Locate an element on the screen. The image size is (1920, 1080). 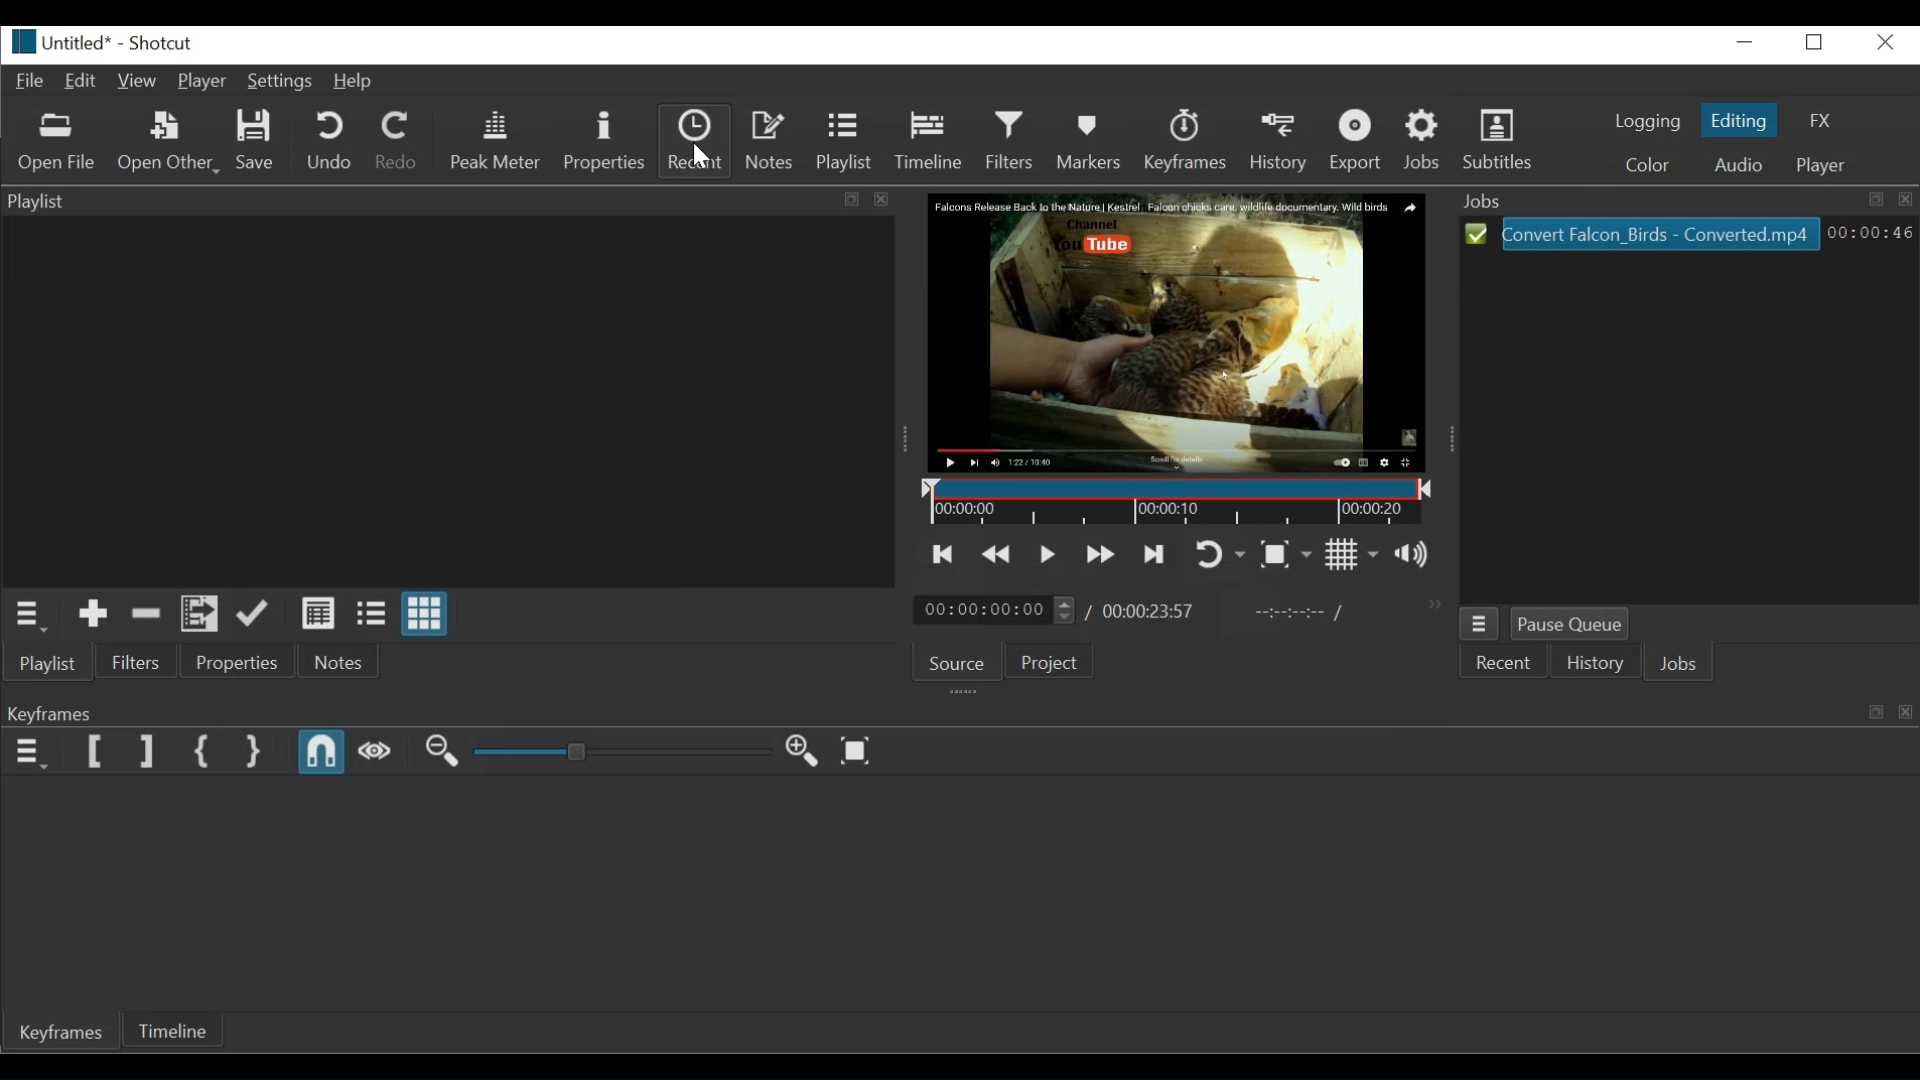
Play quickly backward is located at coordinates (999, 553).